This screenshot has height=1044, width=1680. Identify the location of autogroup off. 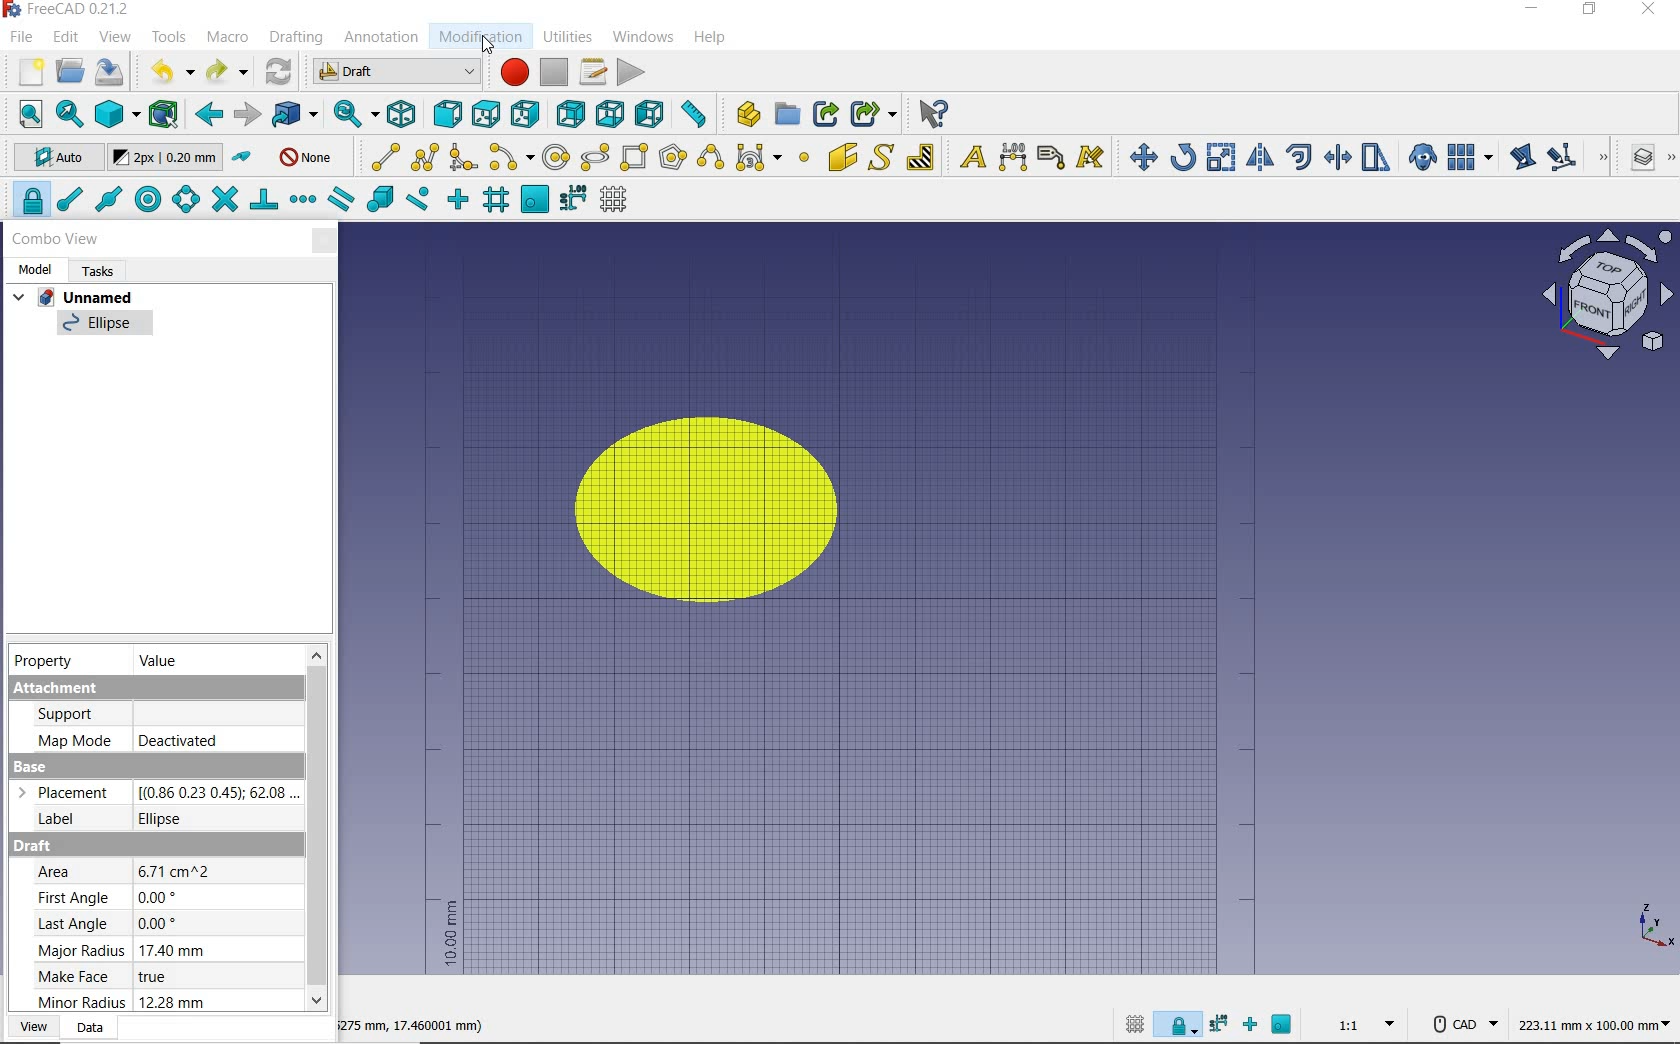
(309, 156).